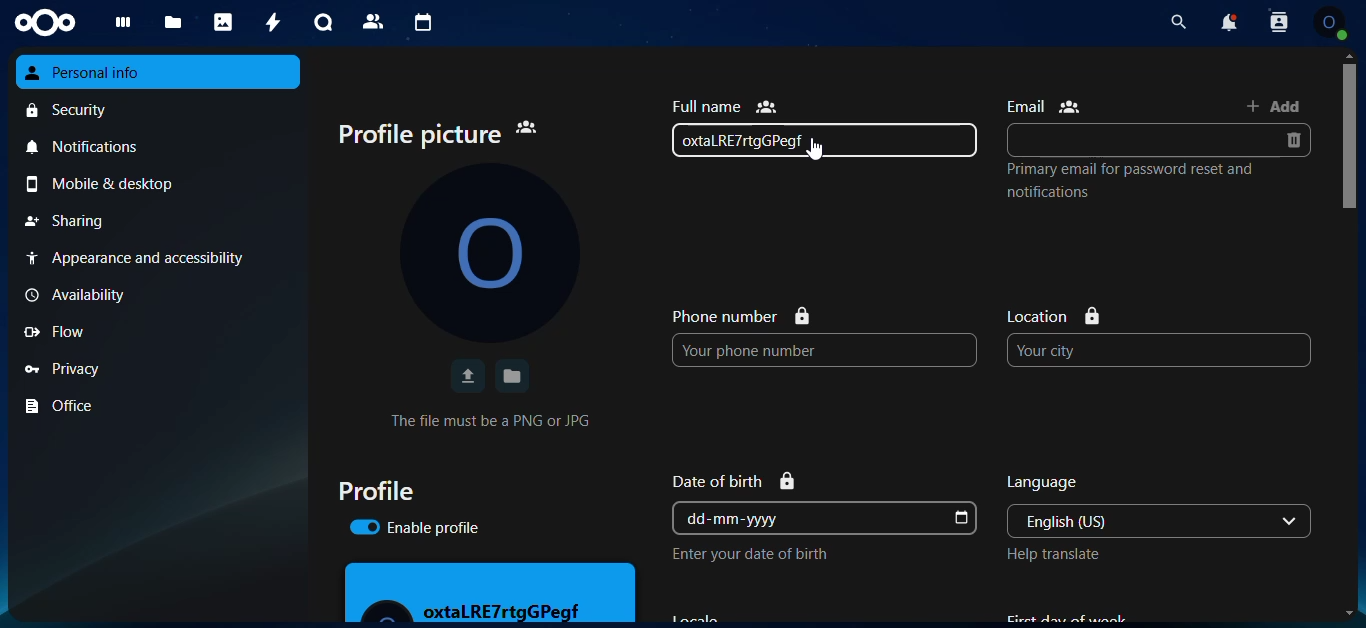  Describe the element at coordinates (1053, 554) in the screenshot. I see `Help translate` at that location.